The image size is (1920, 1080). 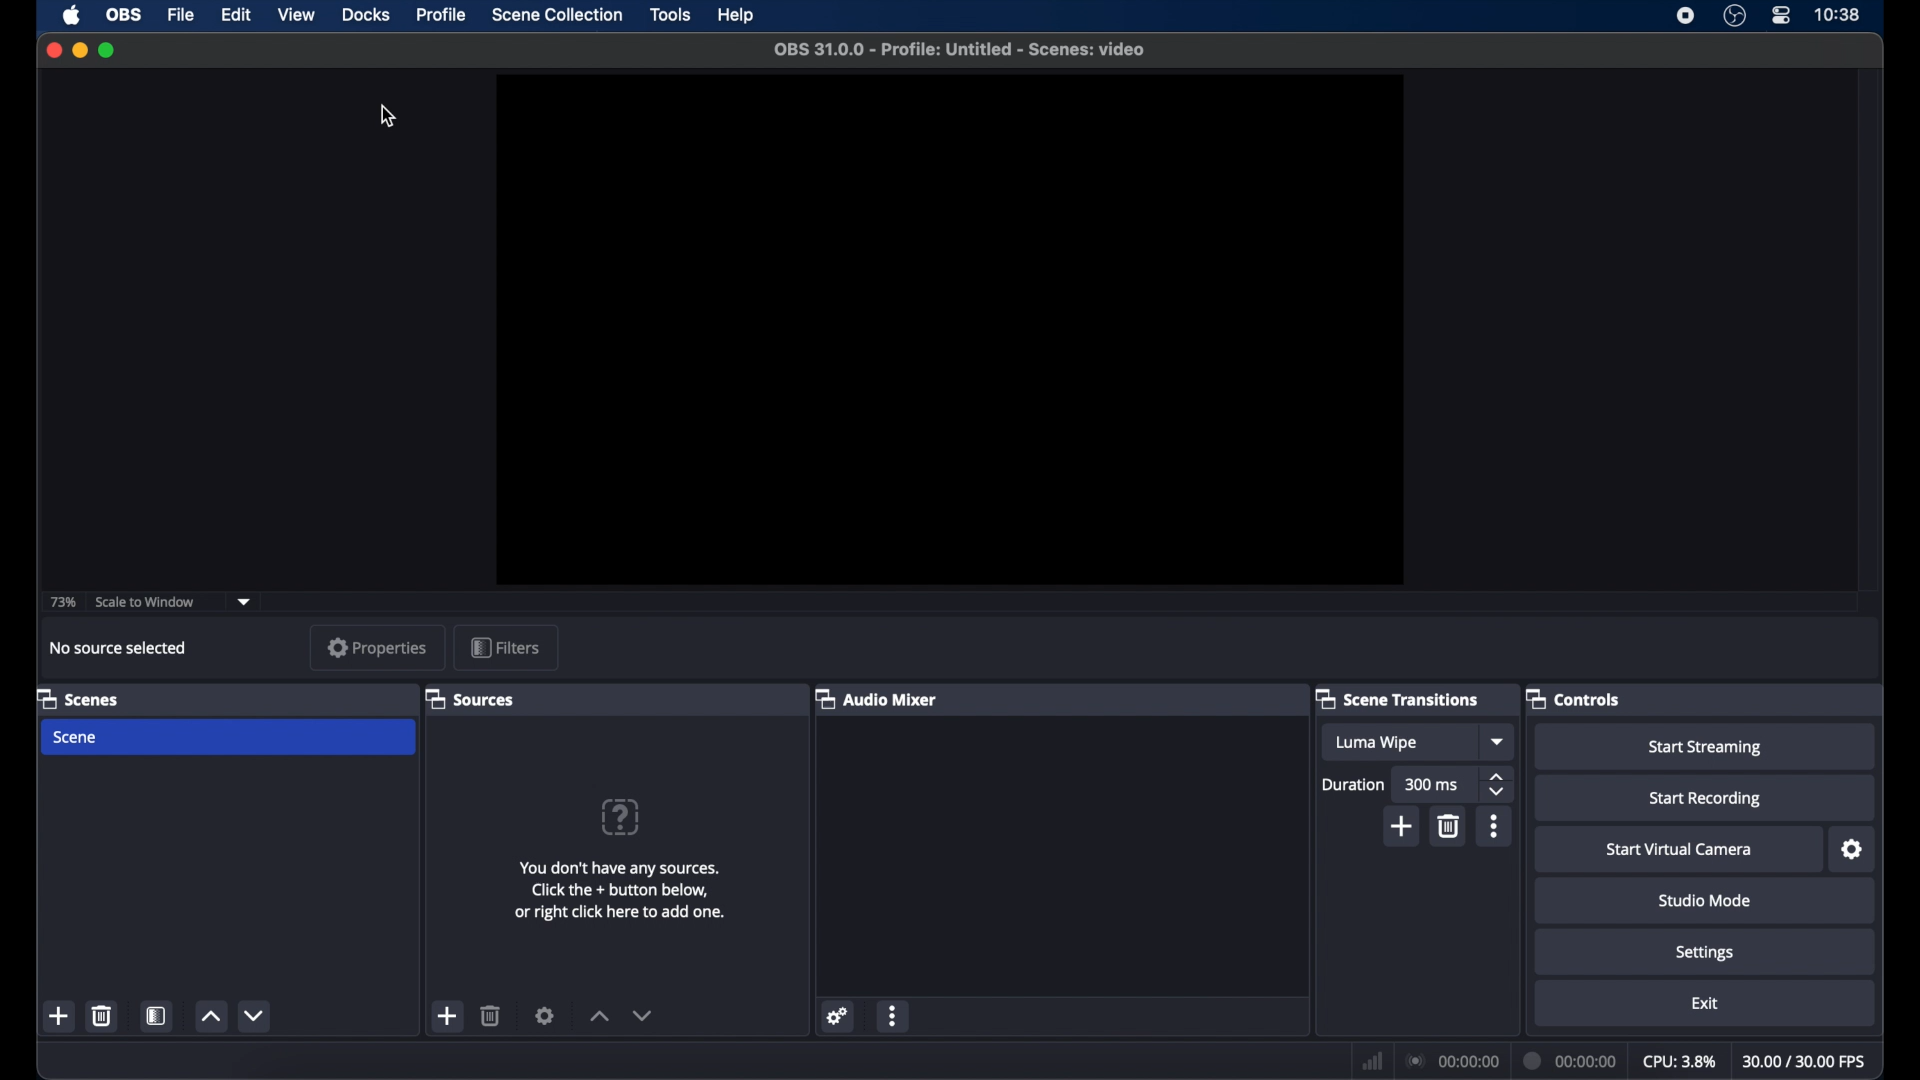 What do you see at coordinates (1685, 16) in the screenshot?
I see `screen recorder icon` at bounding box center [1685, 16].